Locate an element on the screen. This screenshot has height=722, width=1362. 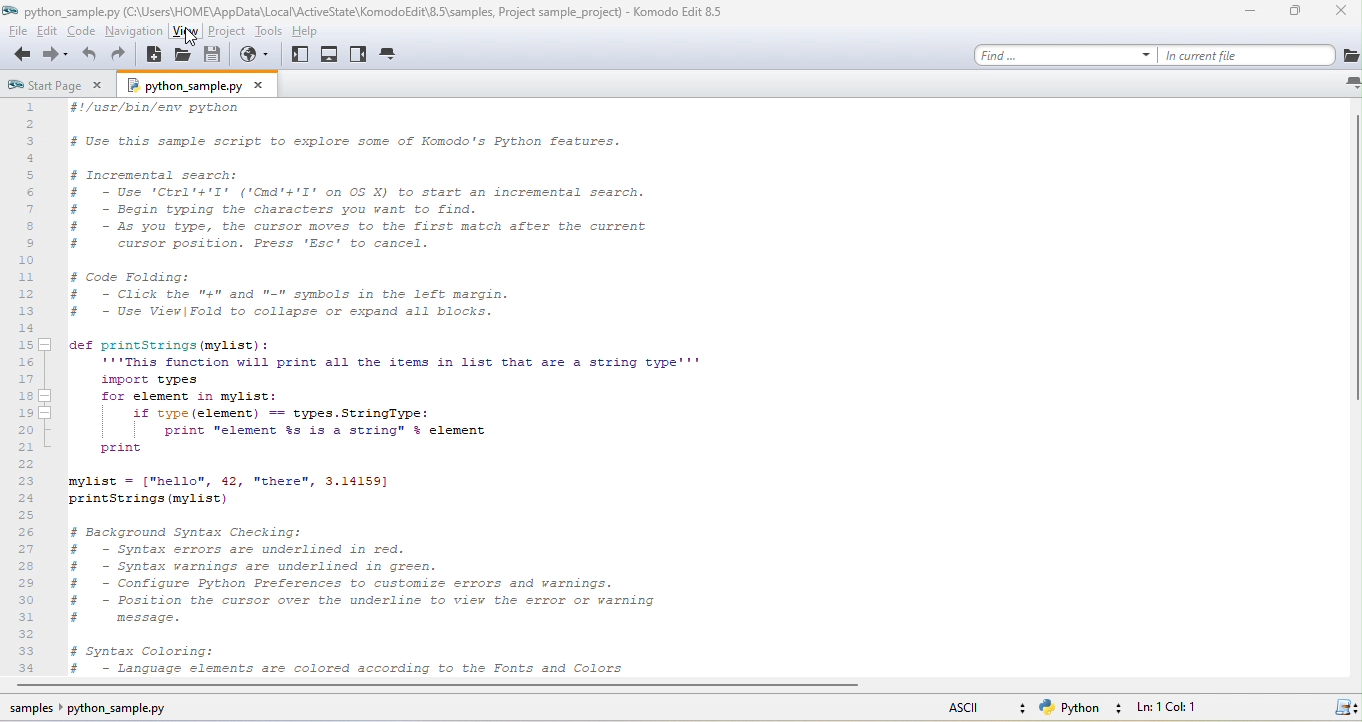
left pane is located at coordinates (298, 58).